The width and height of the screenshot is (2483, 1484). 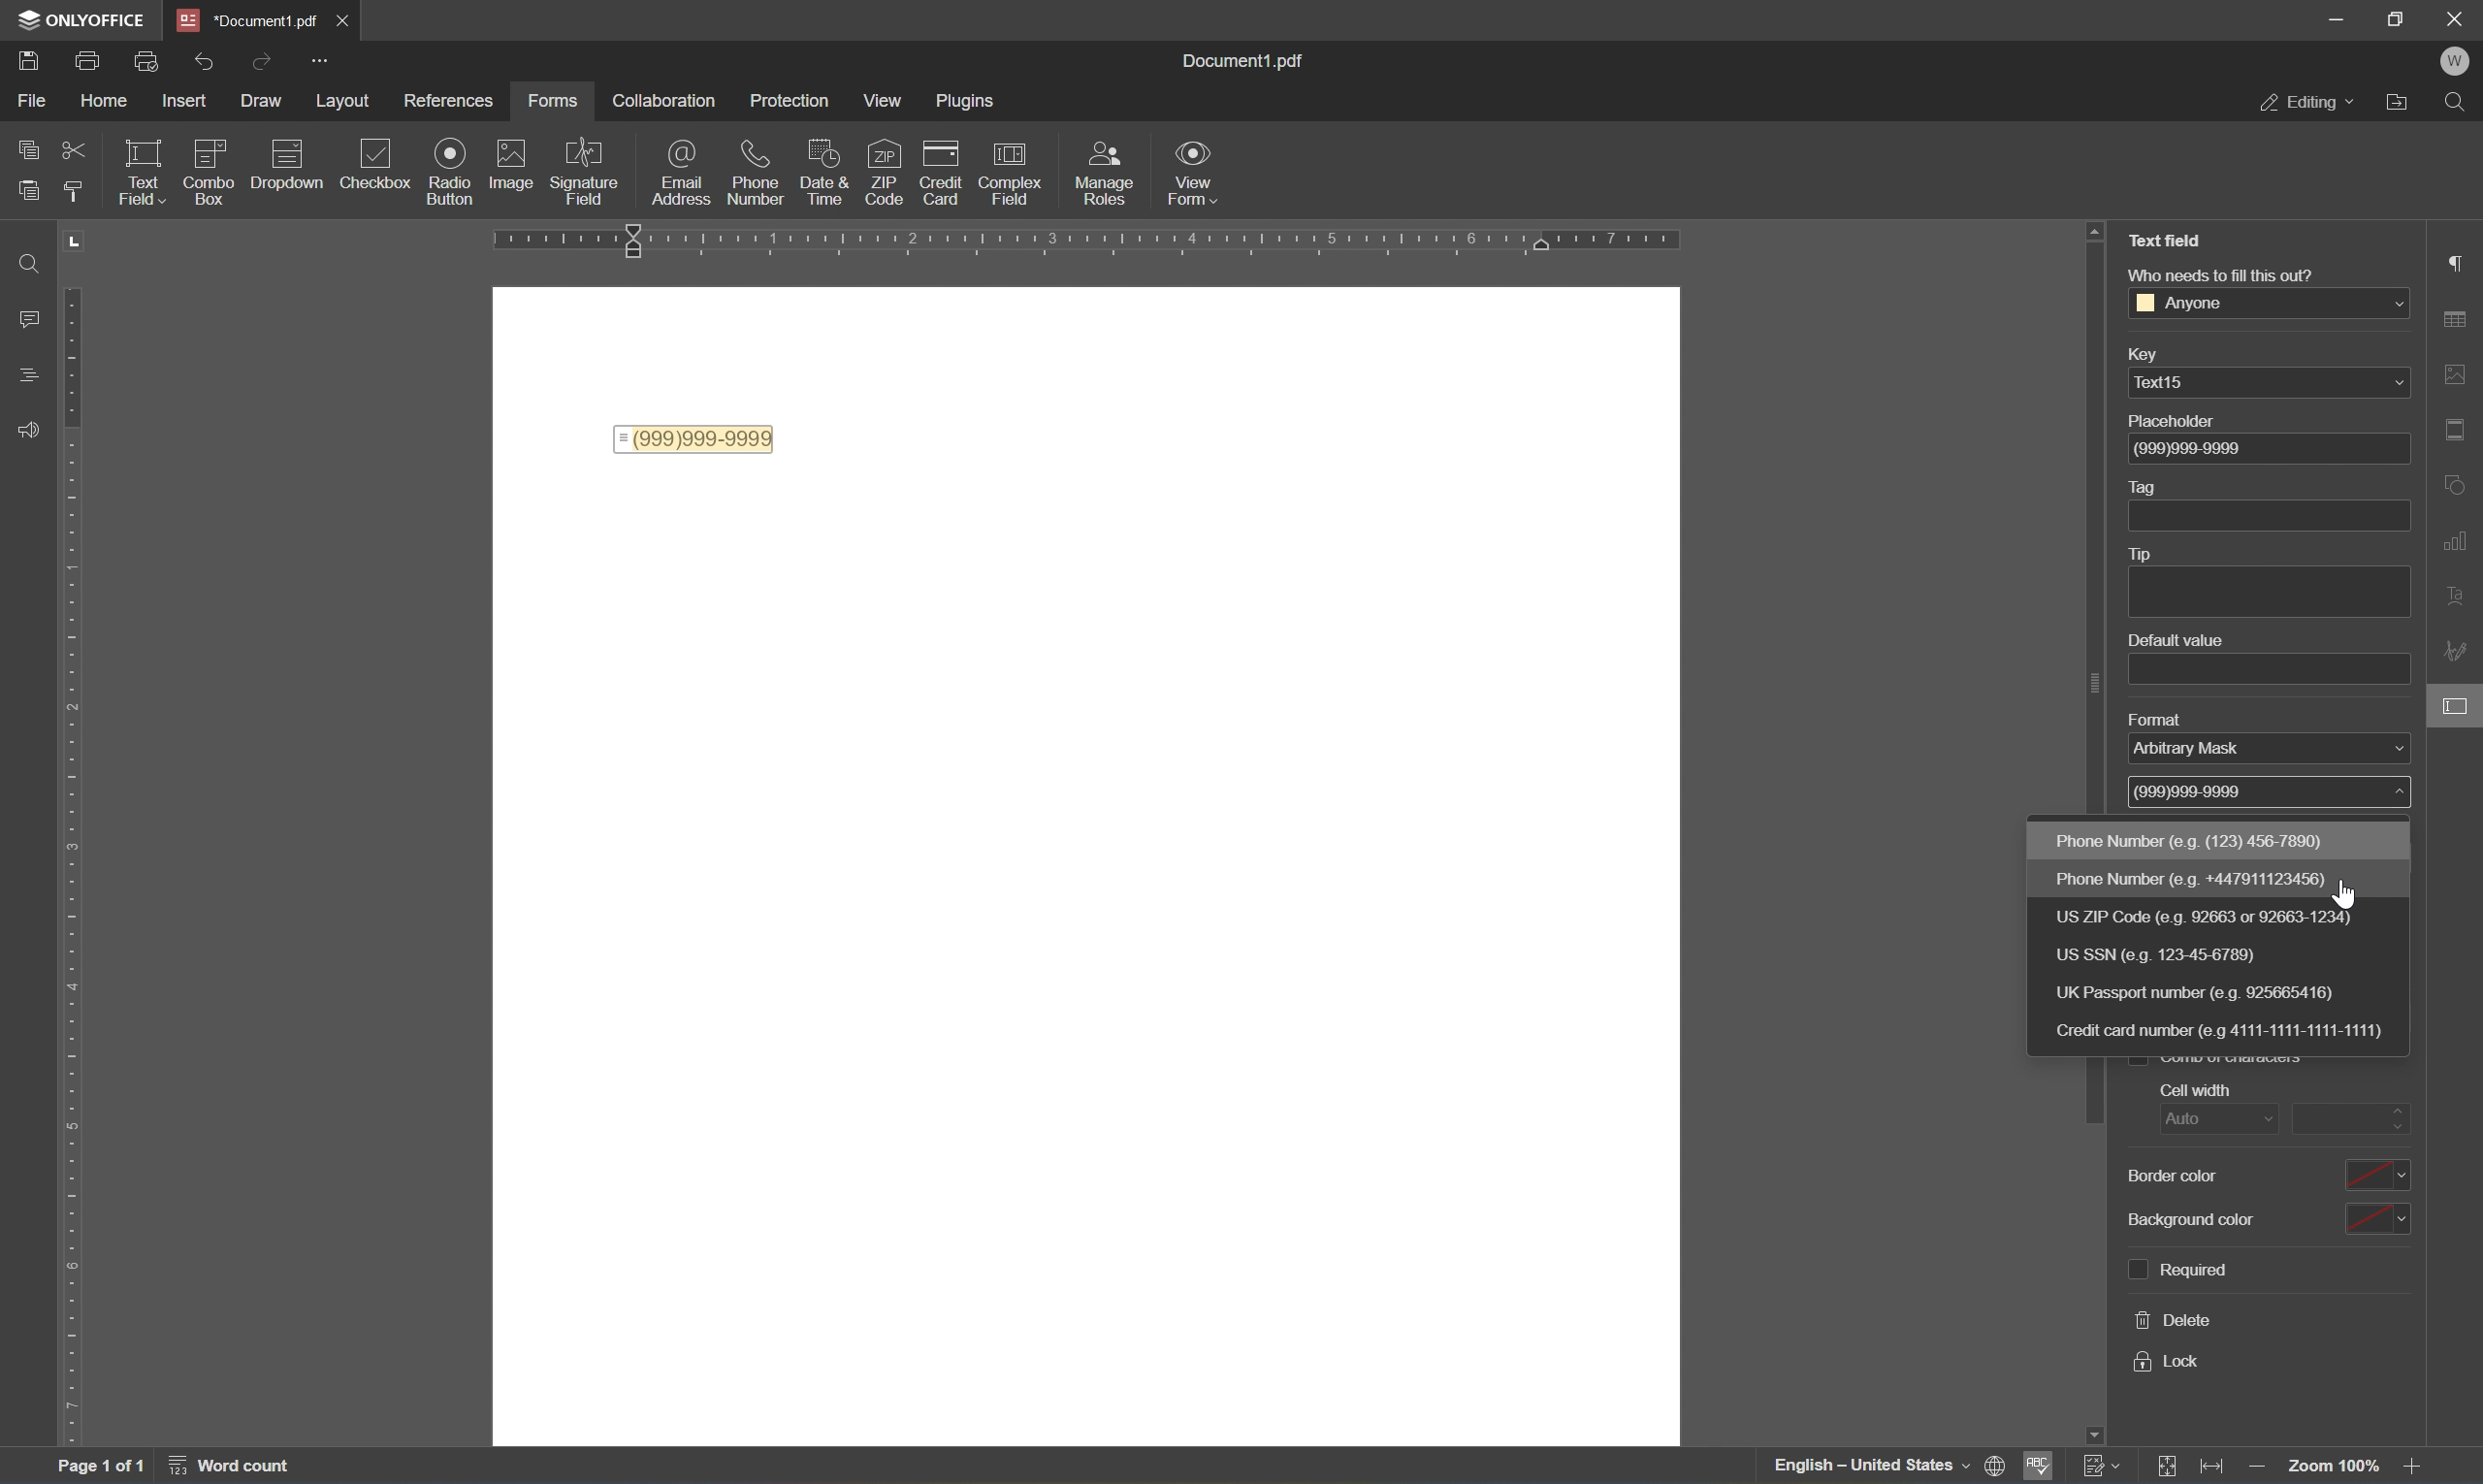 What do you see at coordinates (1251, 60) in the screenshot?
I see `document1.pdf` at bounding box center [1251, 60].